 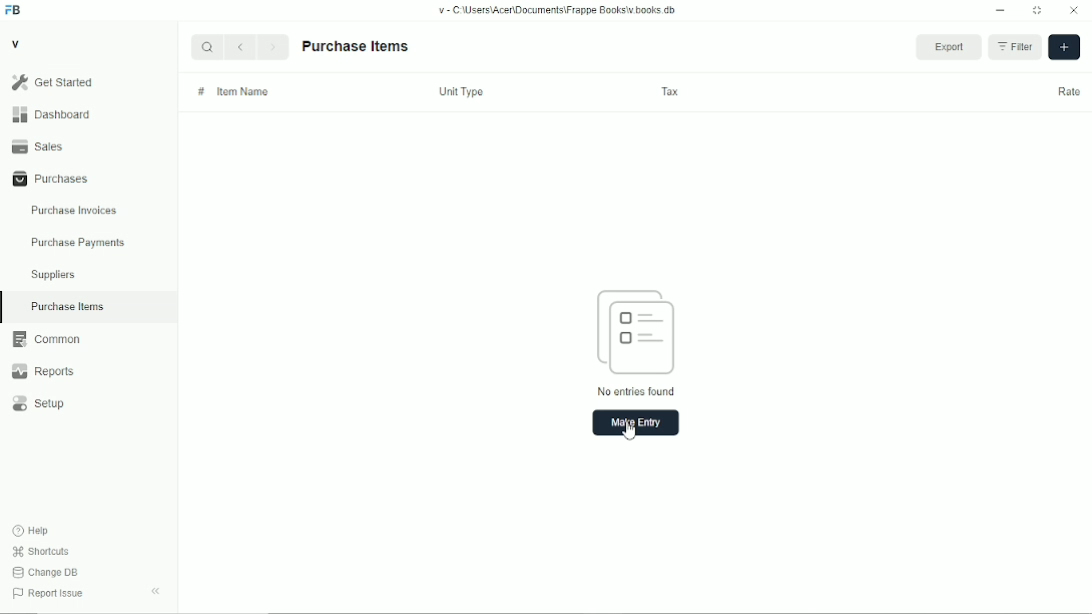 I want to click on Next, so click(x=273, y=46).